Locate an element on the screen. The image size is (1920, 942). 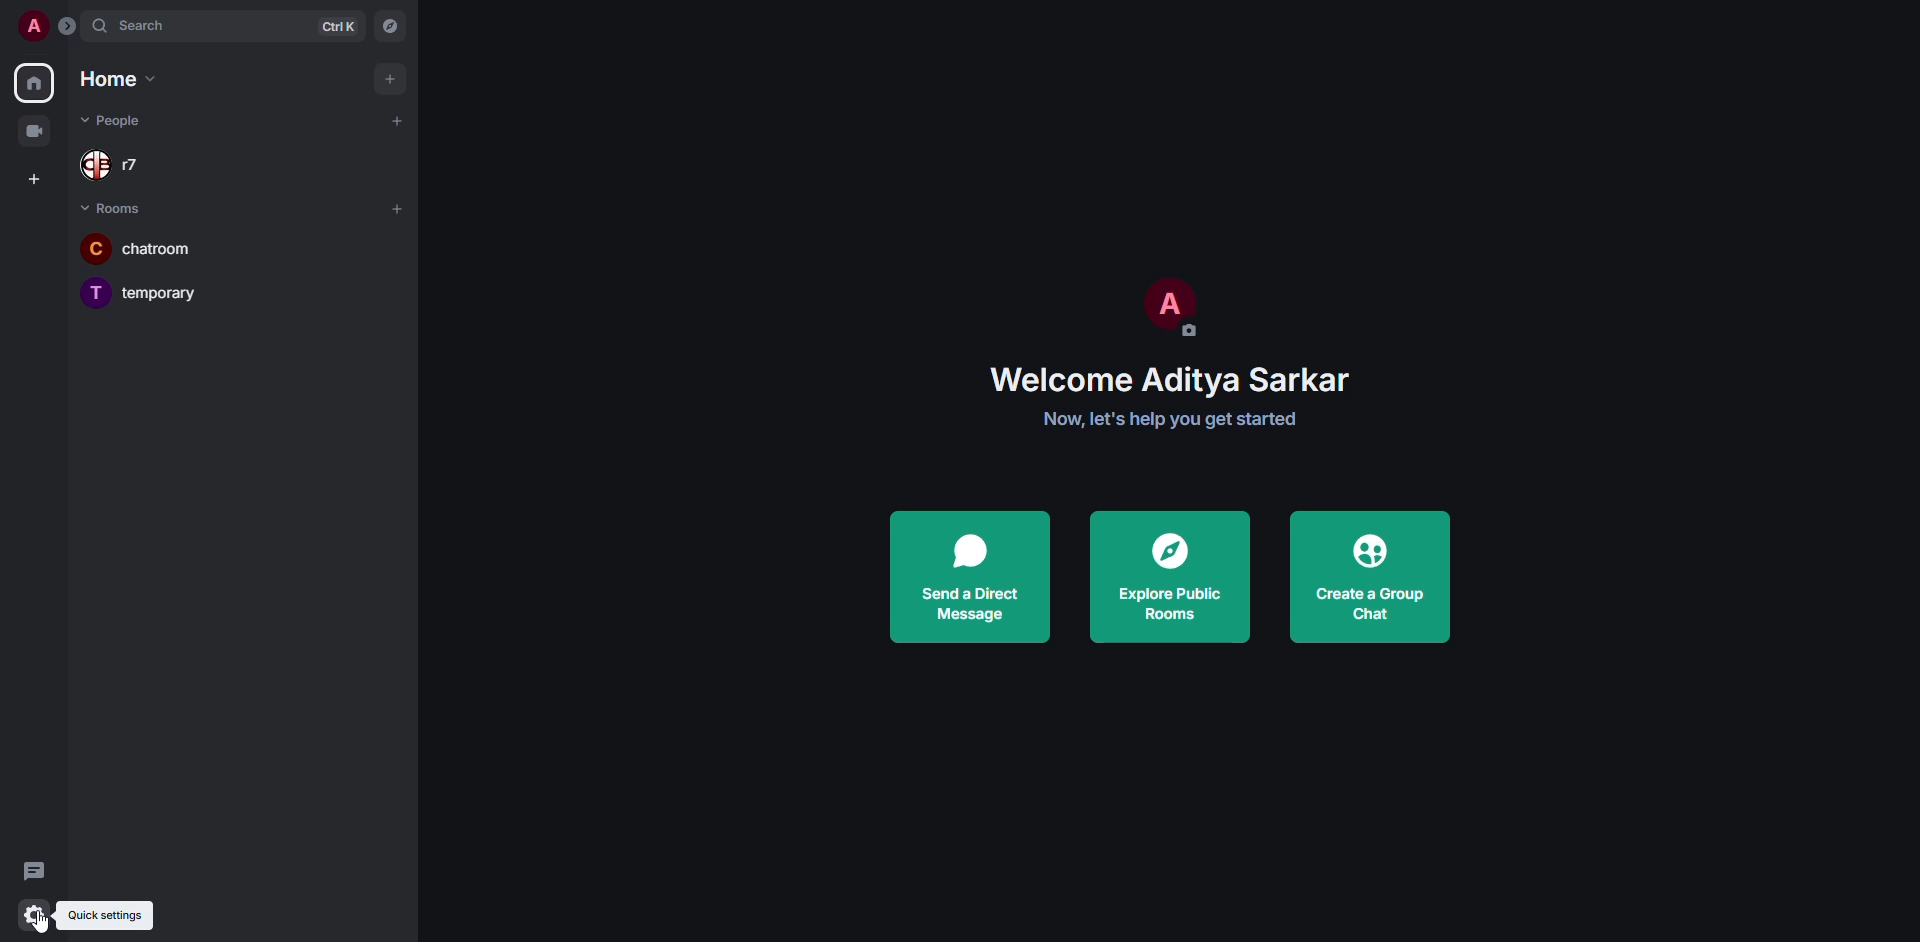
create space is located at coordinates (39, 178).